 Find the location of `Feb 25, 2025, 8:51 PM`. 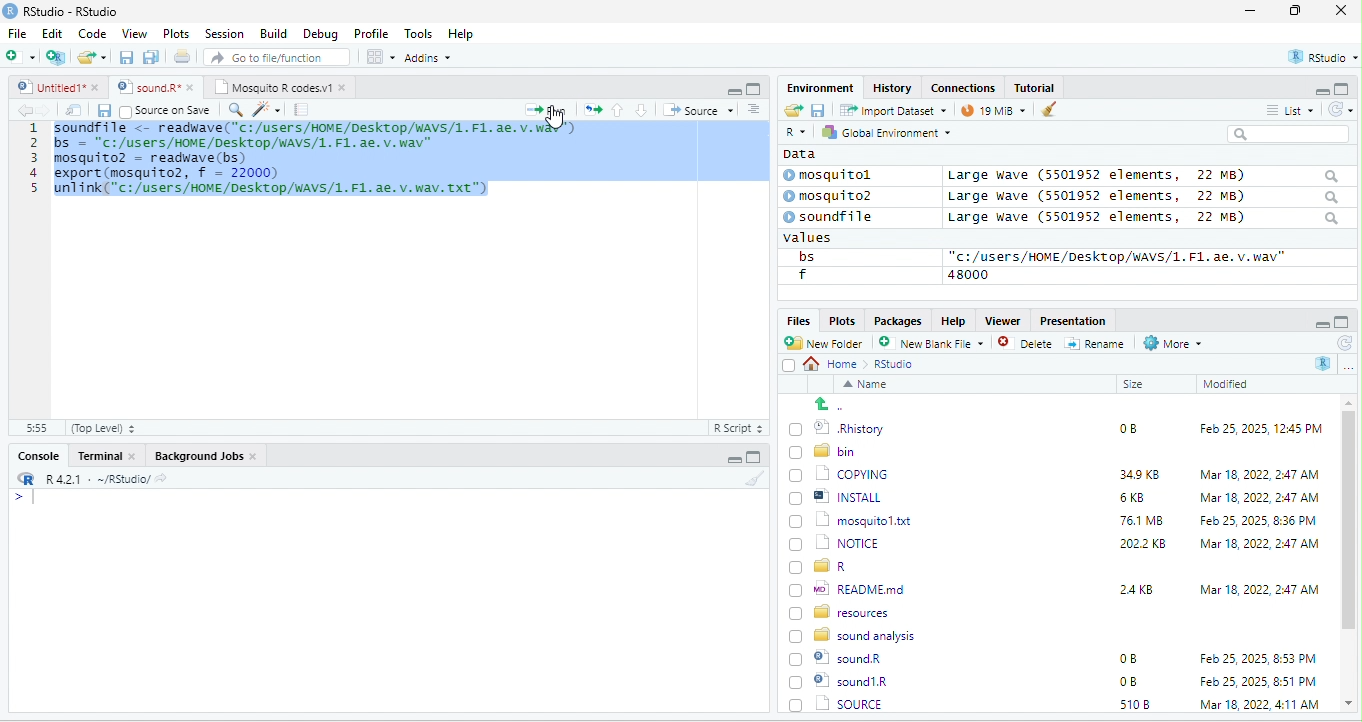

Feb 25, 2025, 8:51 PM is located at coordinates (1259, 659).